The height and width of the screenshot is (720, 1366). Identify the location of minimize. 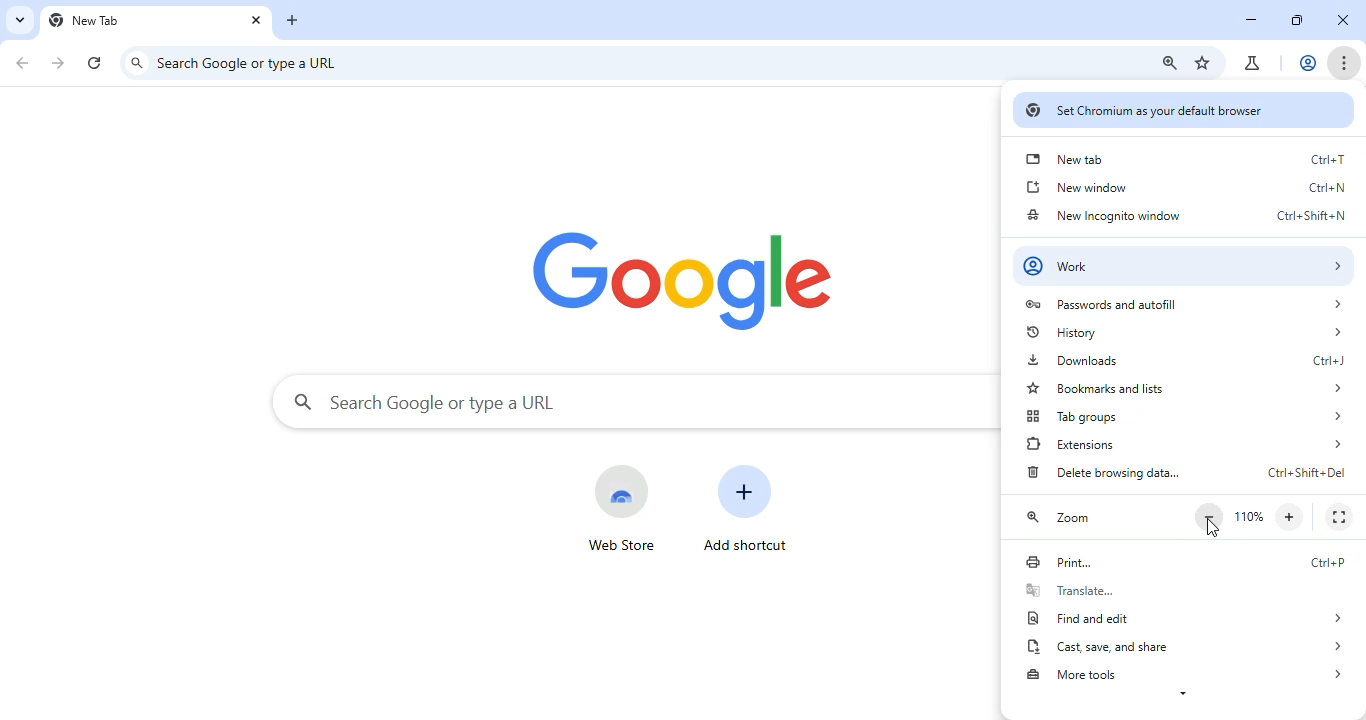
(1250, 20).